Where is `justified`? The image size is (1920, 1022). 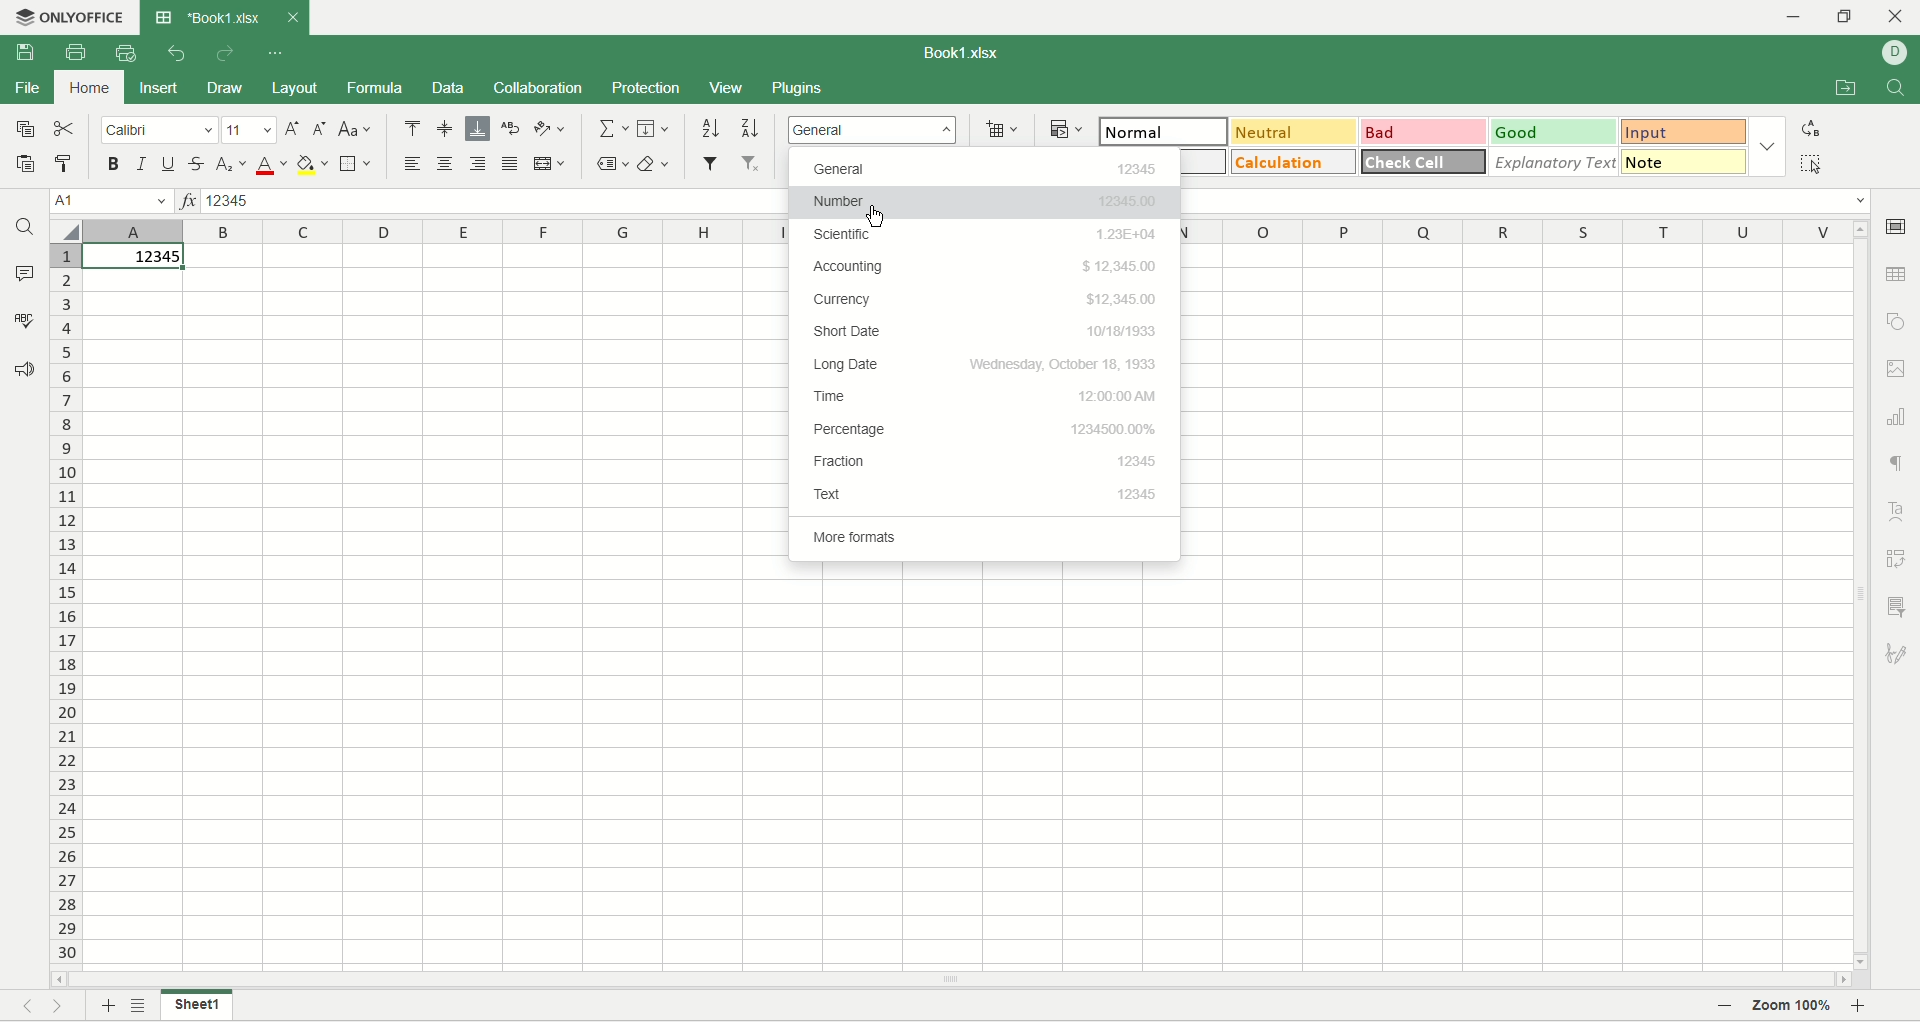 justified is located at coordinates (512, 164).